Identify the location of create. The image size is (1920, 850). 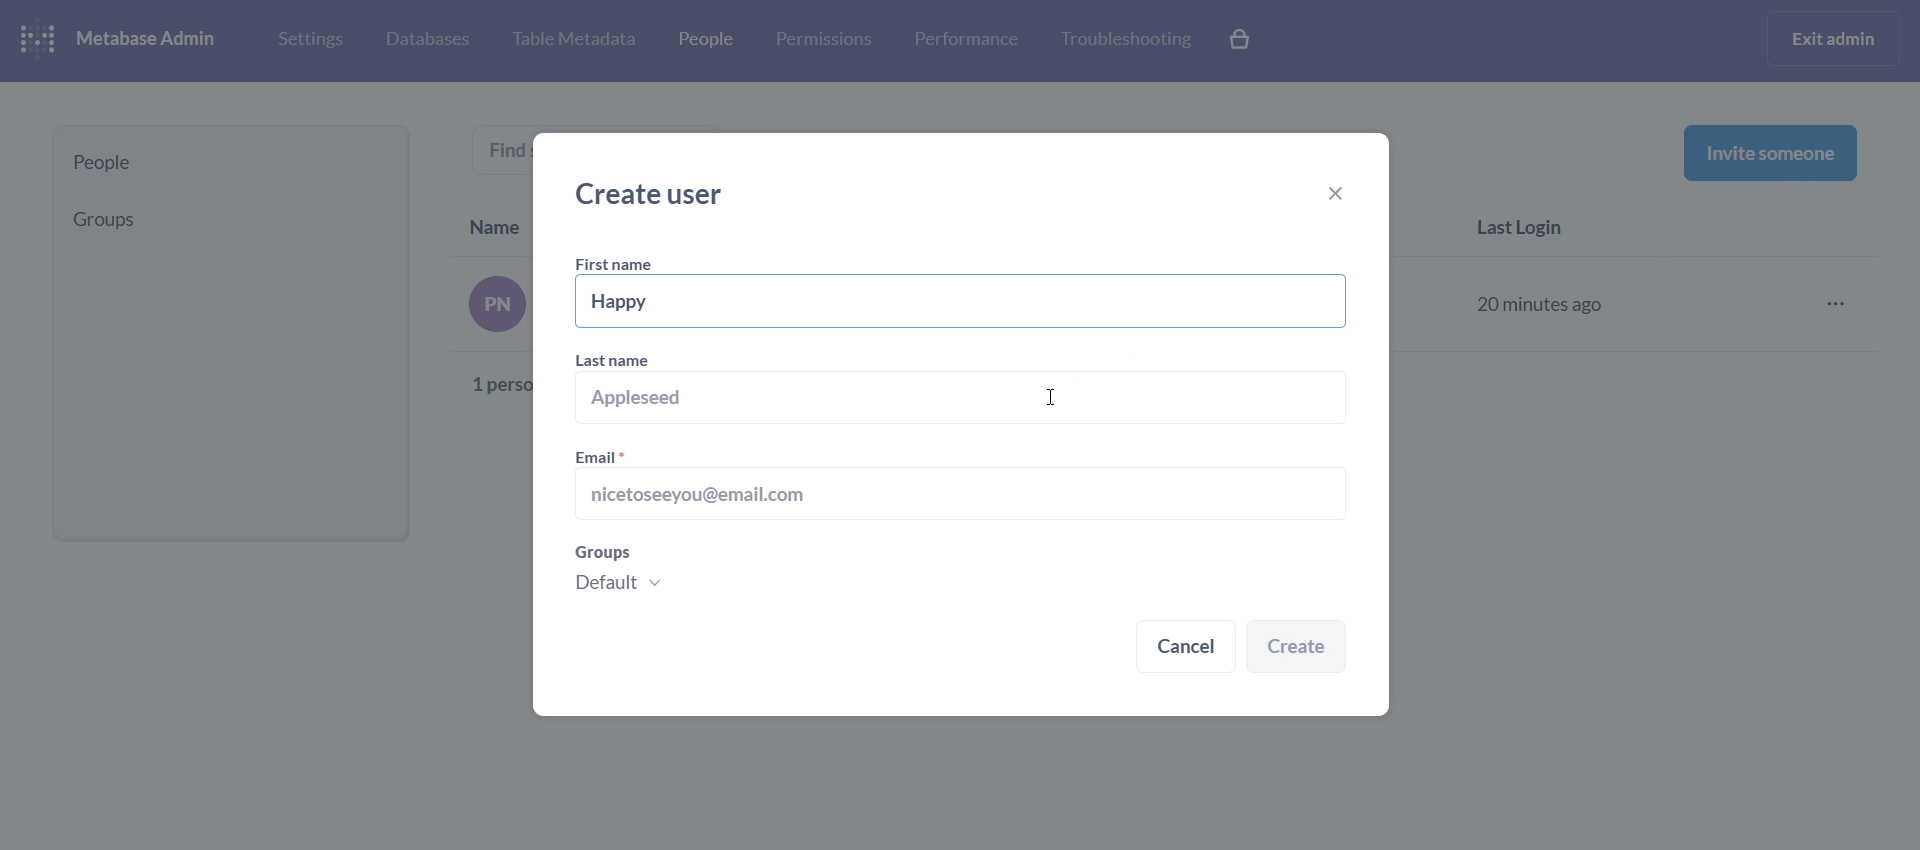
(1297, 648).